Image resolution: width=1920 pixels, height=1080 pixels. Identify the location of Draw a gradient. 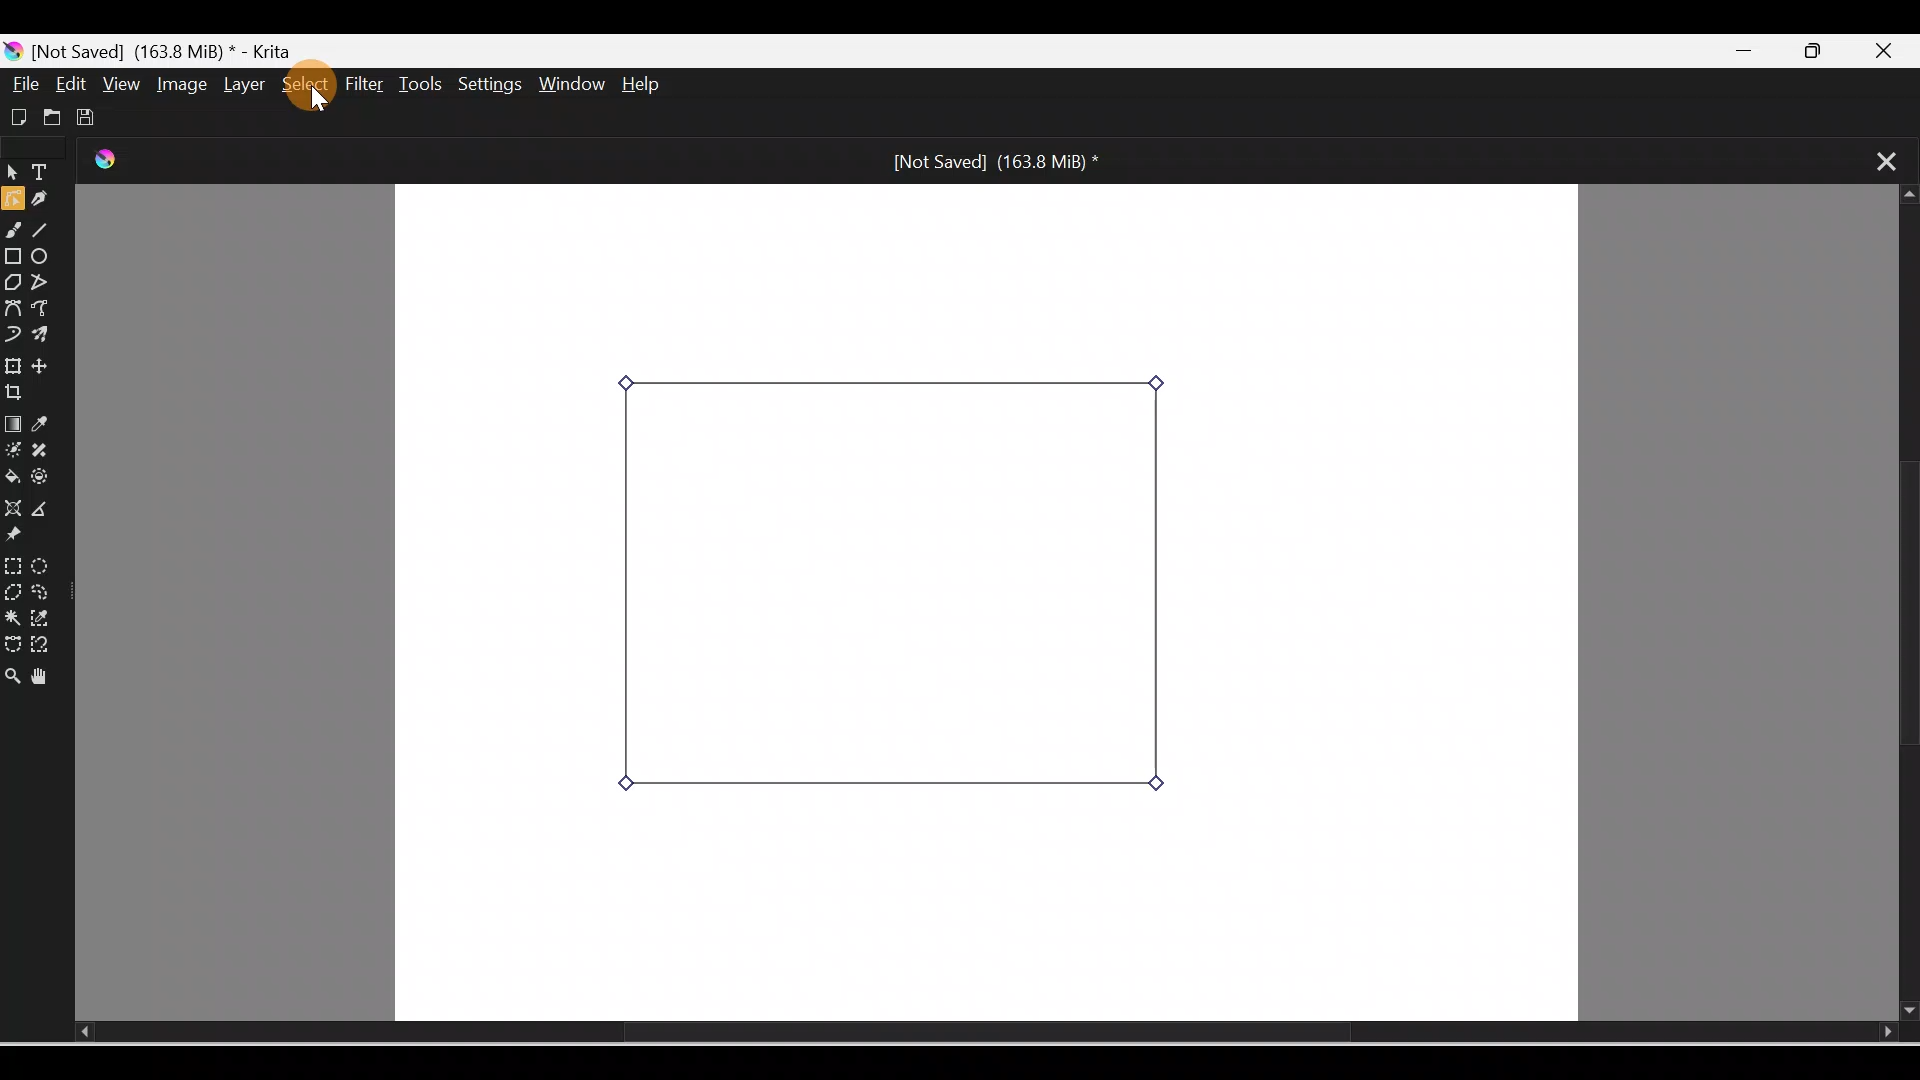
(12, 424).